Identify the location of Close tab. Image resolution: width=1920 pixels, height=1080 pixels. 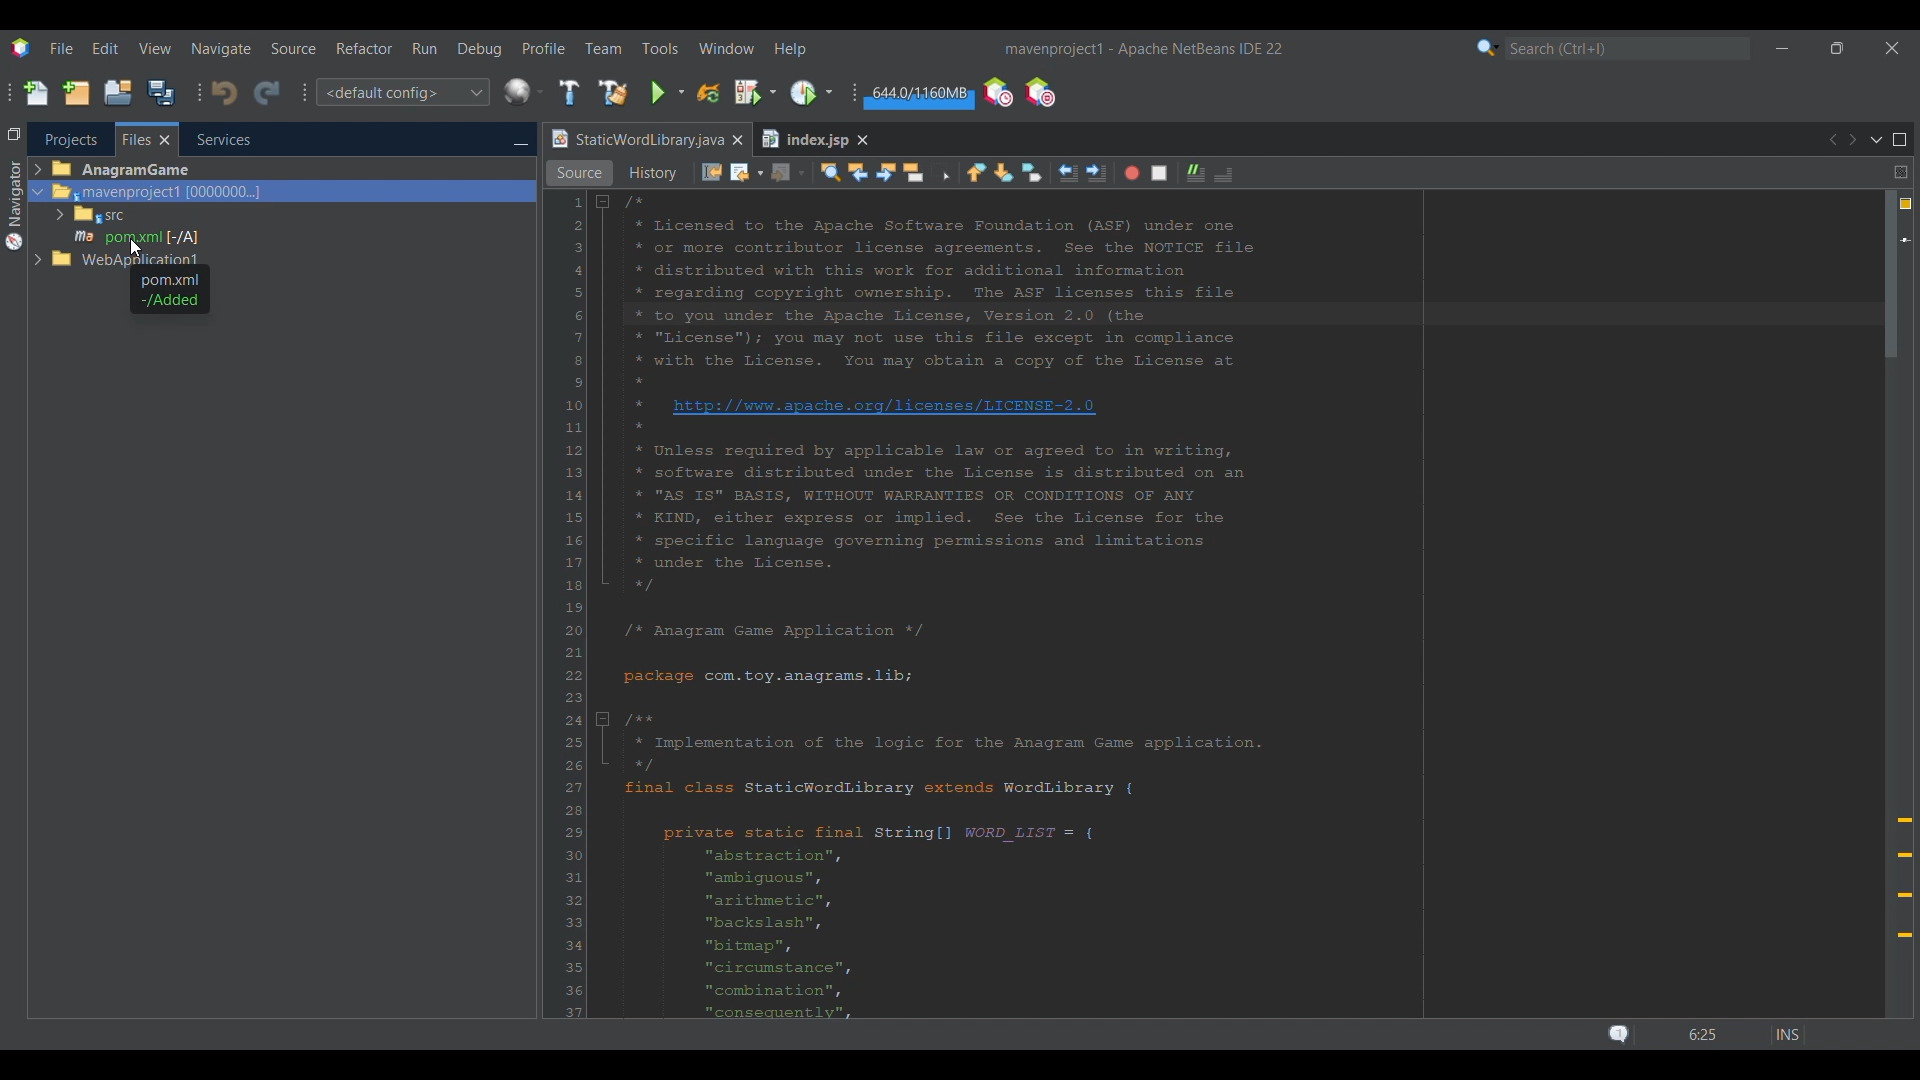
(737, 140).